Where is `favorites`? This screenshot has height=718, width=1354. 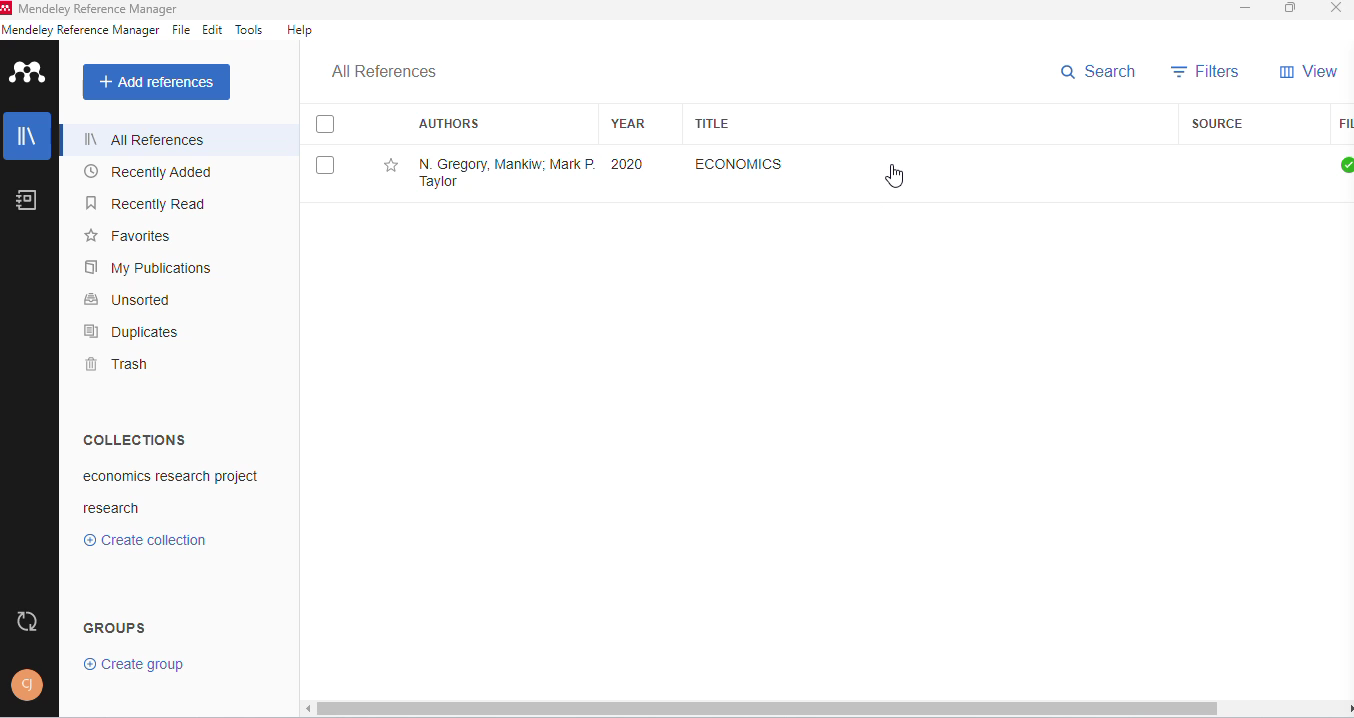 favorites is located at coordinates (129, 236).